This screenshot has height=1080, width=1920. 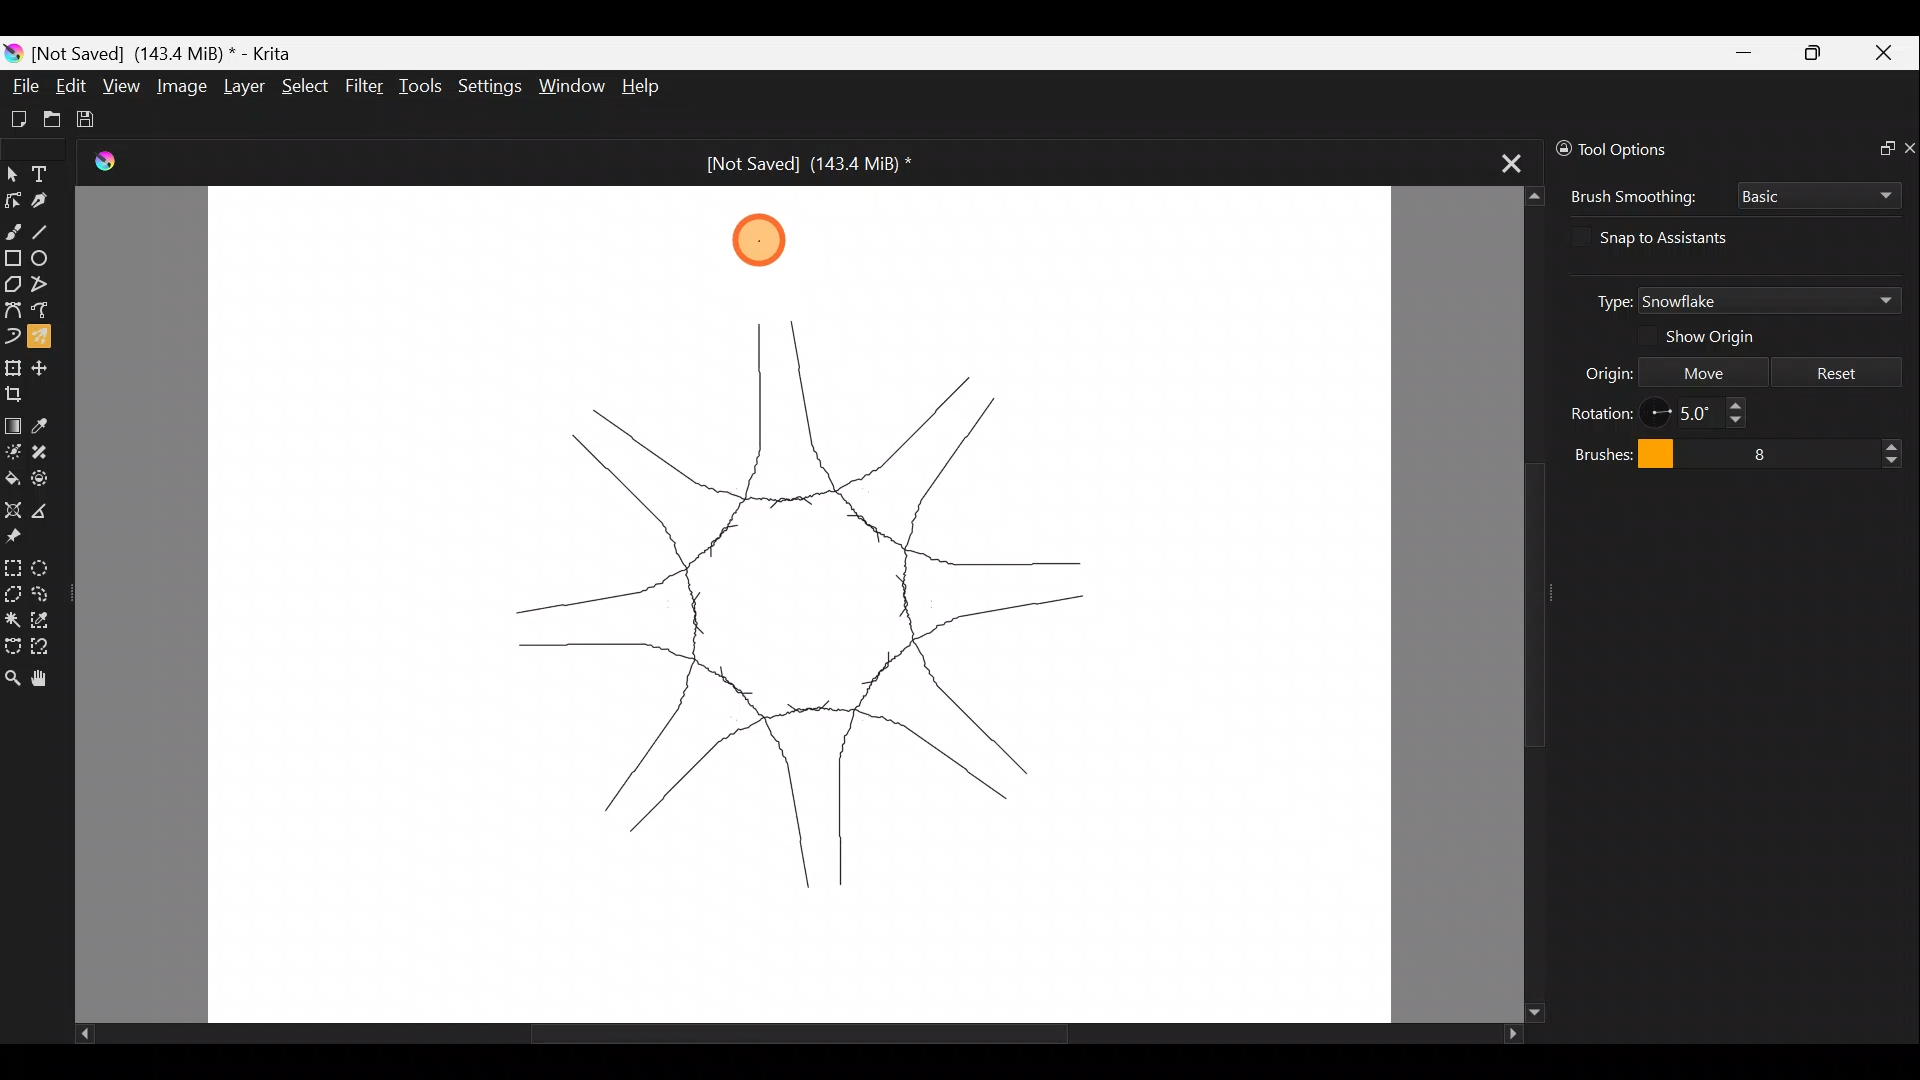 I want to click on Tools, so click(x=421, y=85).